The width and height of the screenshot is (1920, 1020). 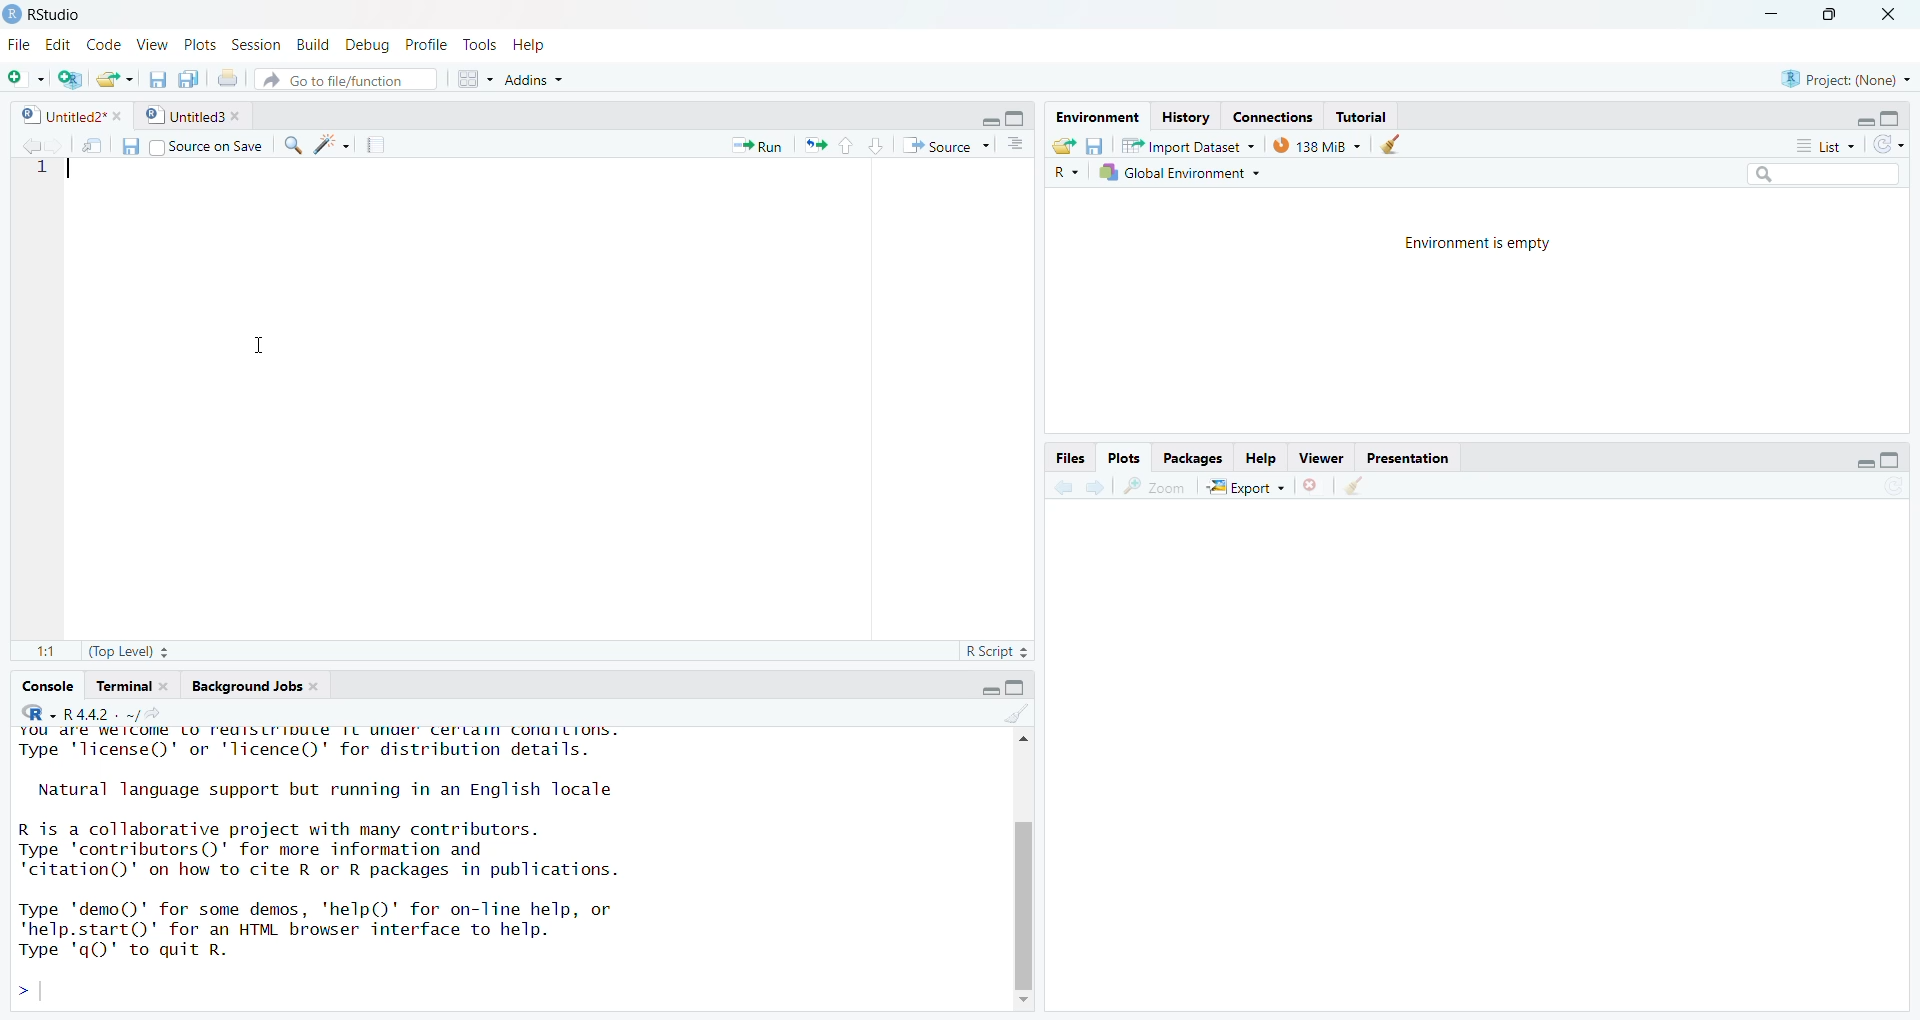 I want to click on clear viewer, so click(x=1354, y=485).